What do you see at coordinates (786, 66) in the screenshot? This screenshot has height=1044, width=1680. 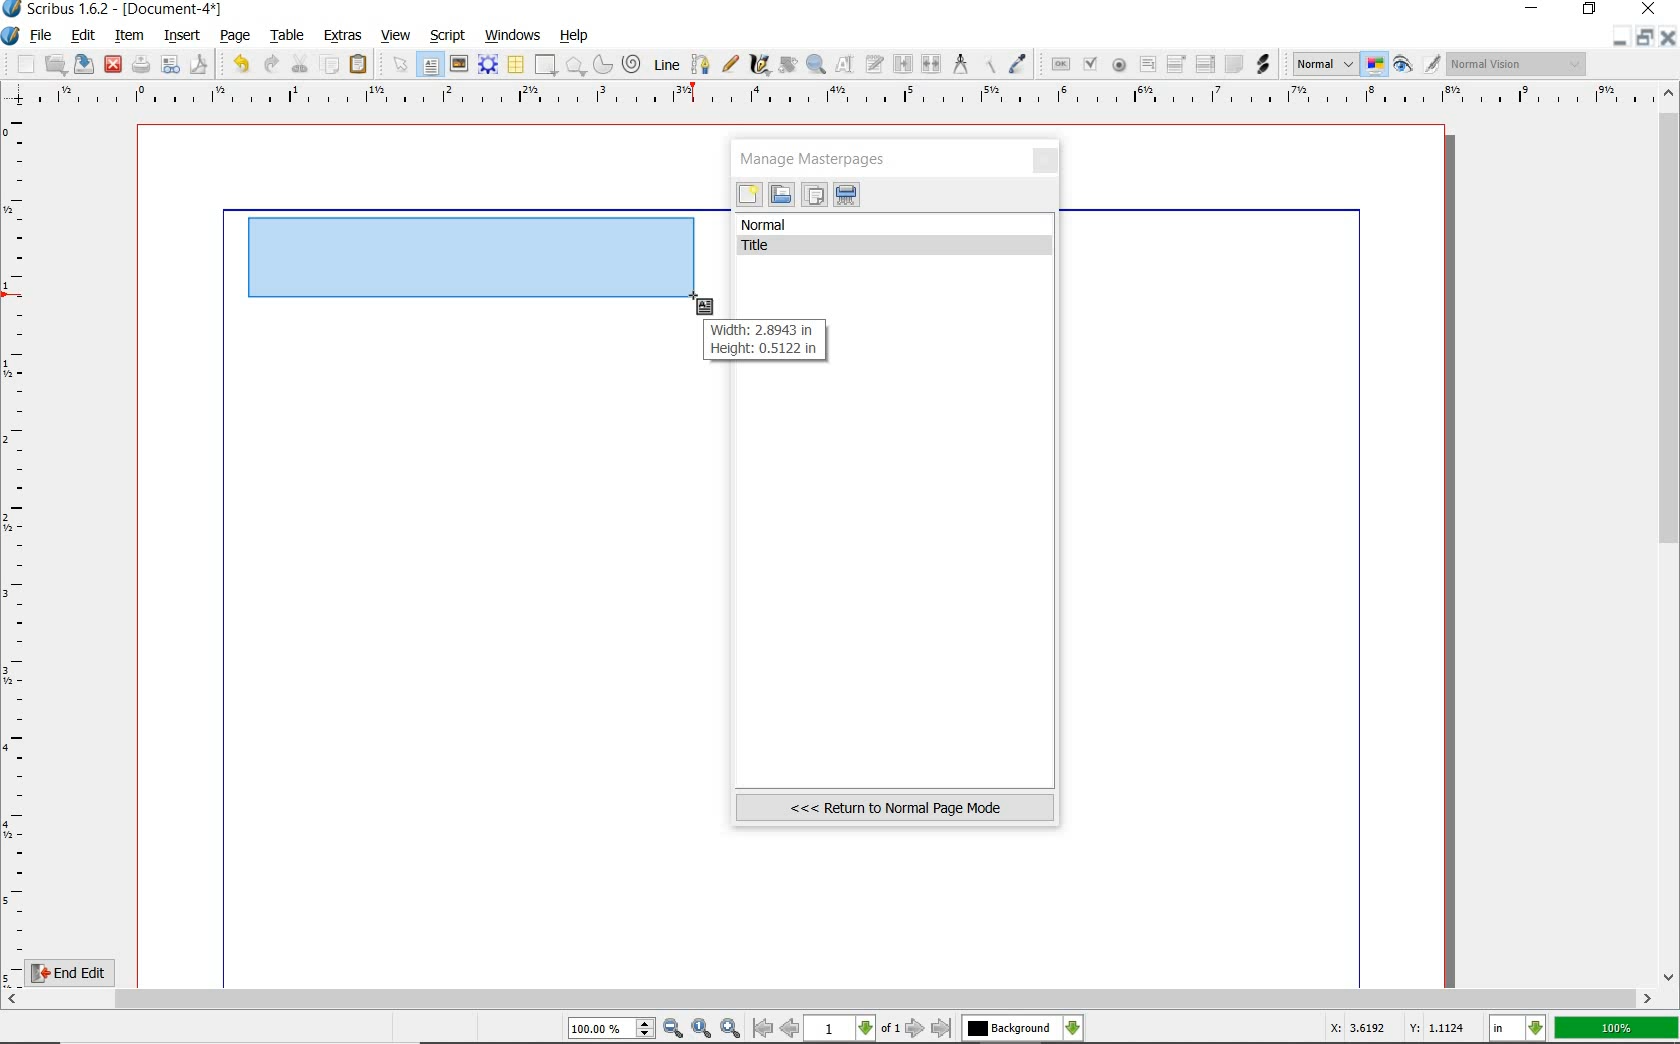 I see `rotate item` at bounding box center [786, 66].